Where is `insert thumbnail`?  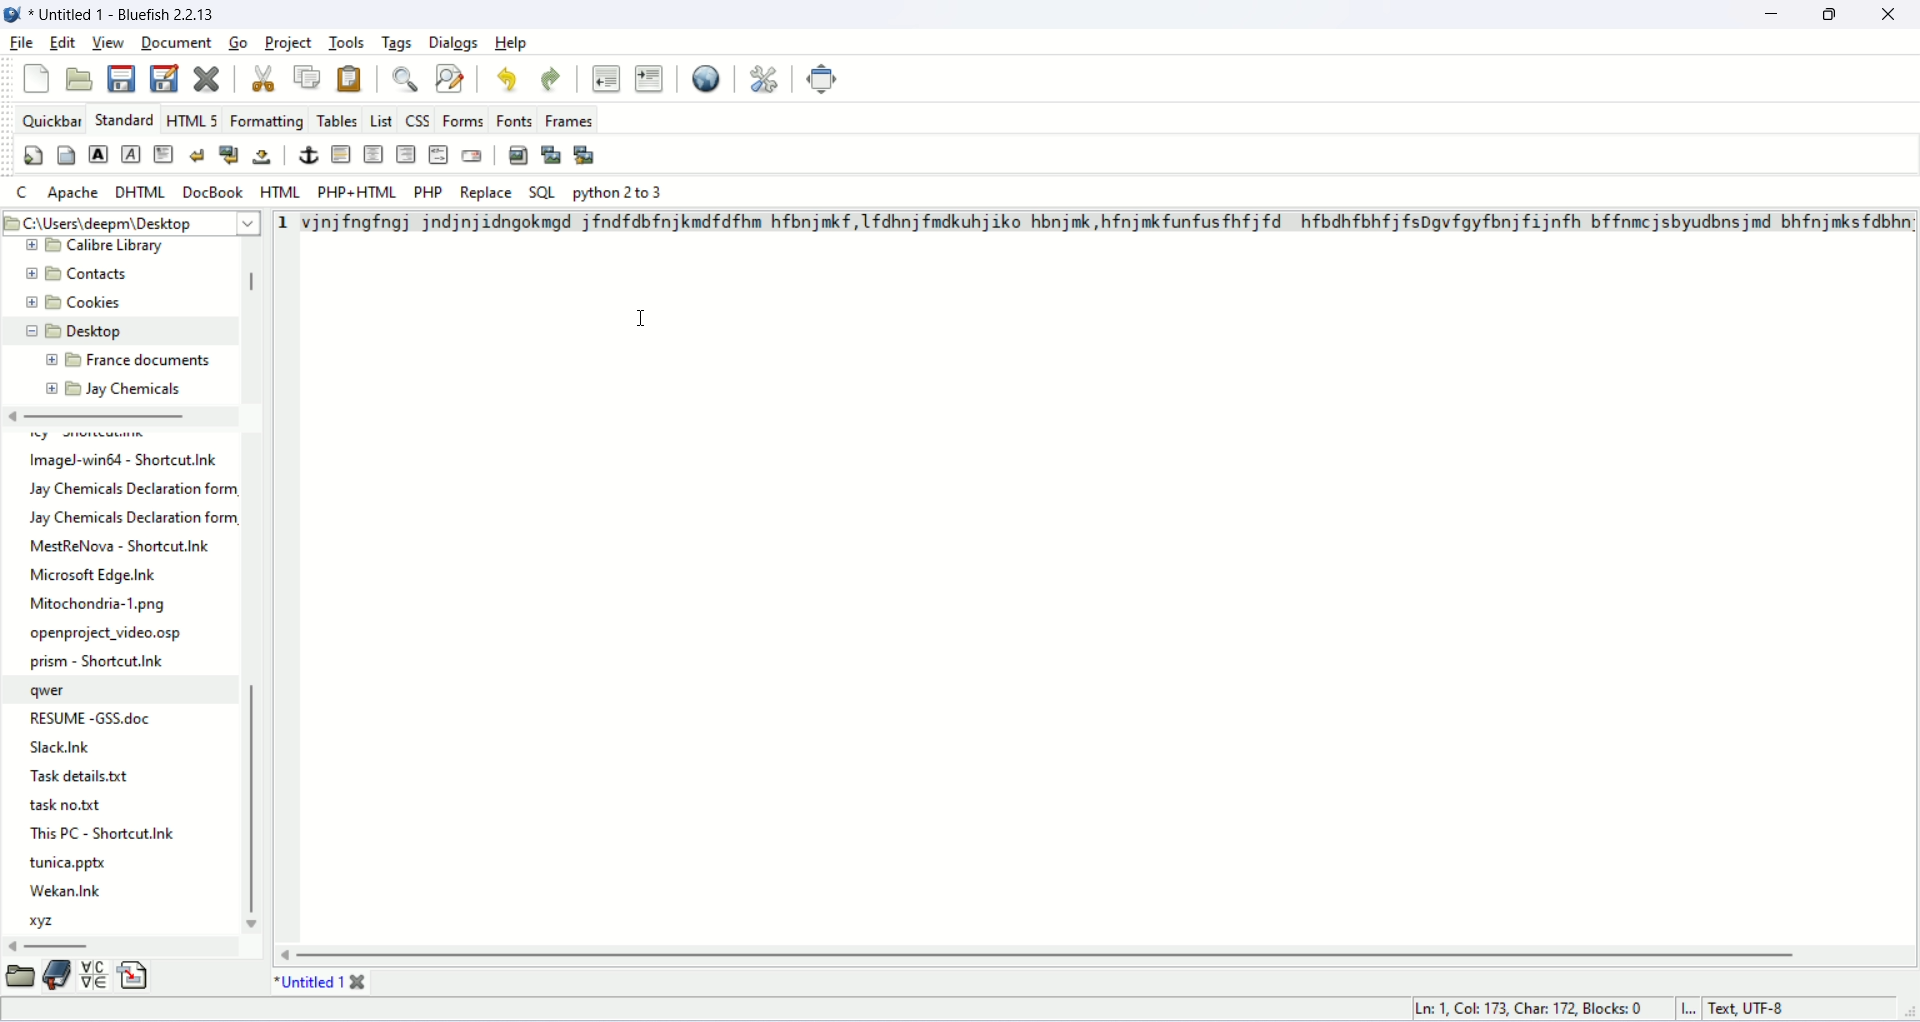 insert thumbnail is located at coordinates (552, 154).